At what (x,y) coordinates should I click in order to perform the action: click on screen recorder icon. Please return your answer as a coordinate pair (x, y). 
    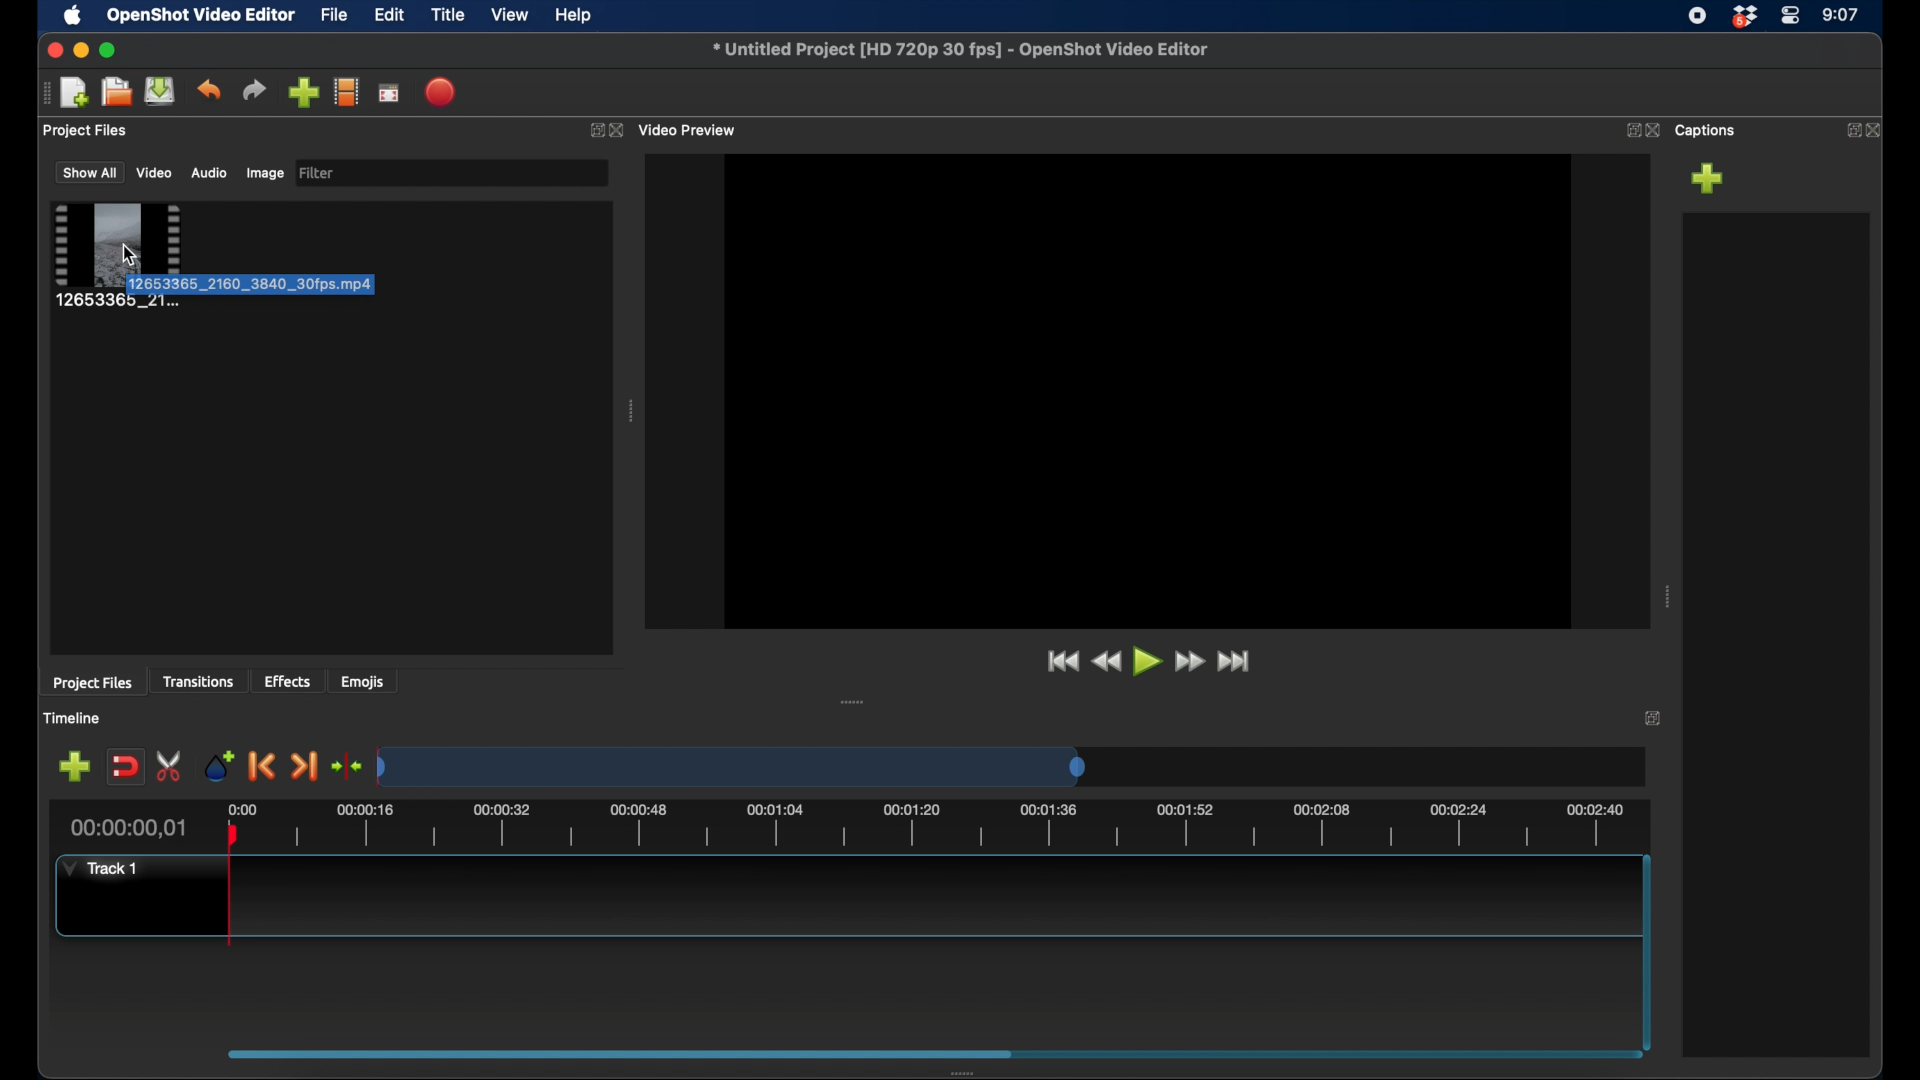
    Looking at the image, I should click on (1697, 16).